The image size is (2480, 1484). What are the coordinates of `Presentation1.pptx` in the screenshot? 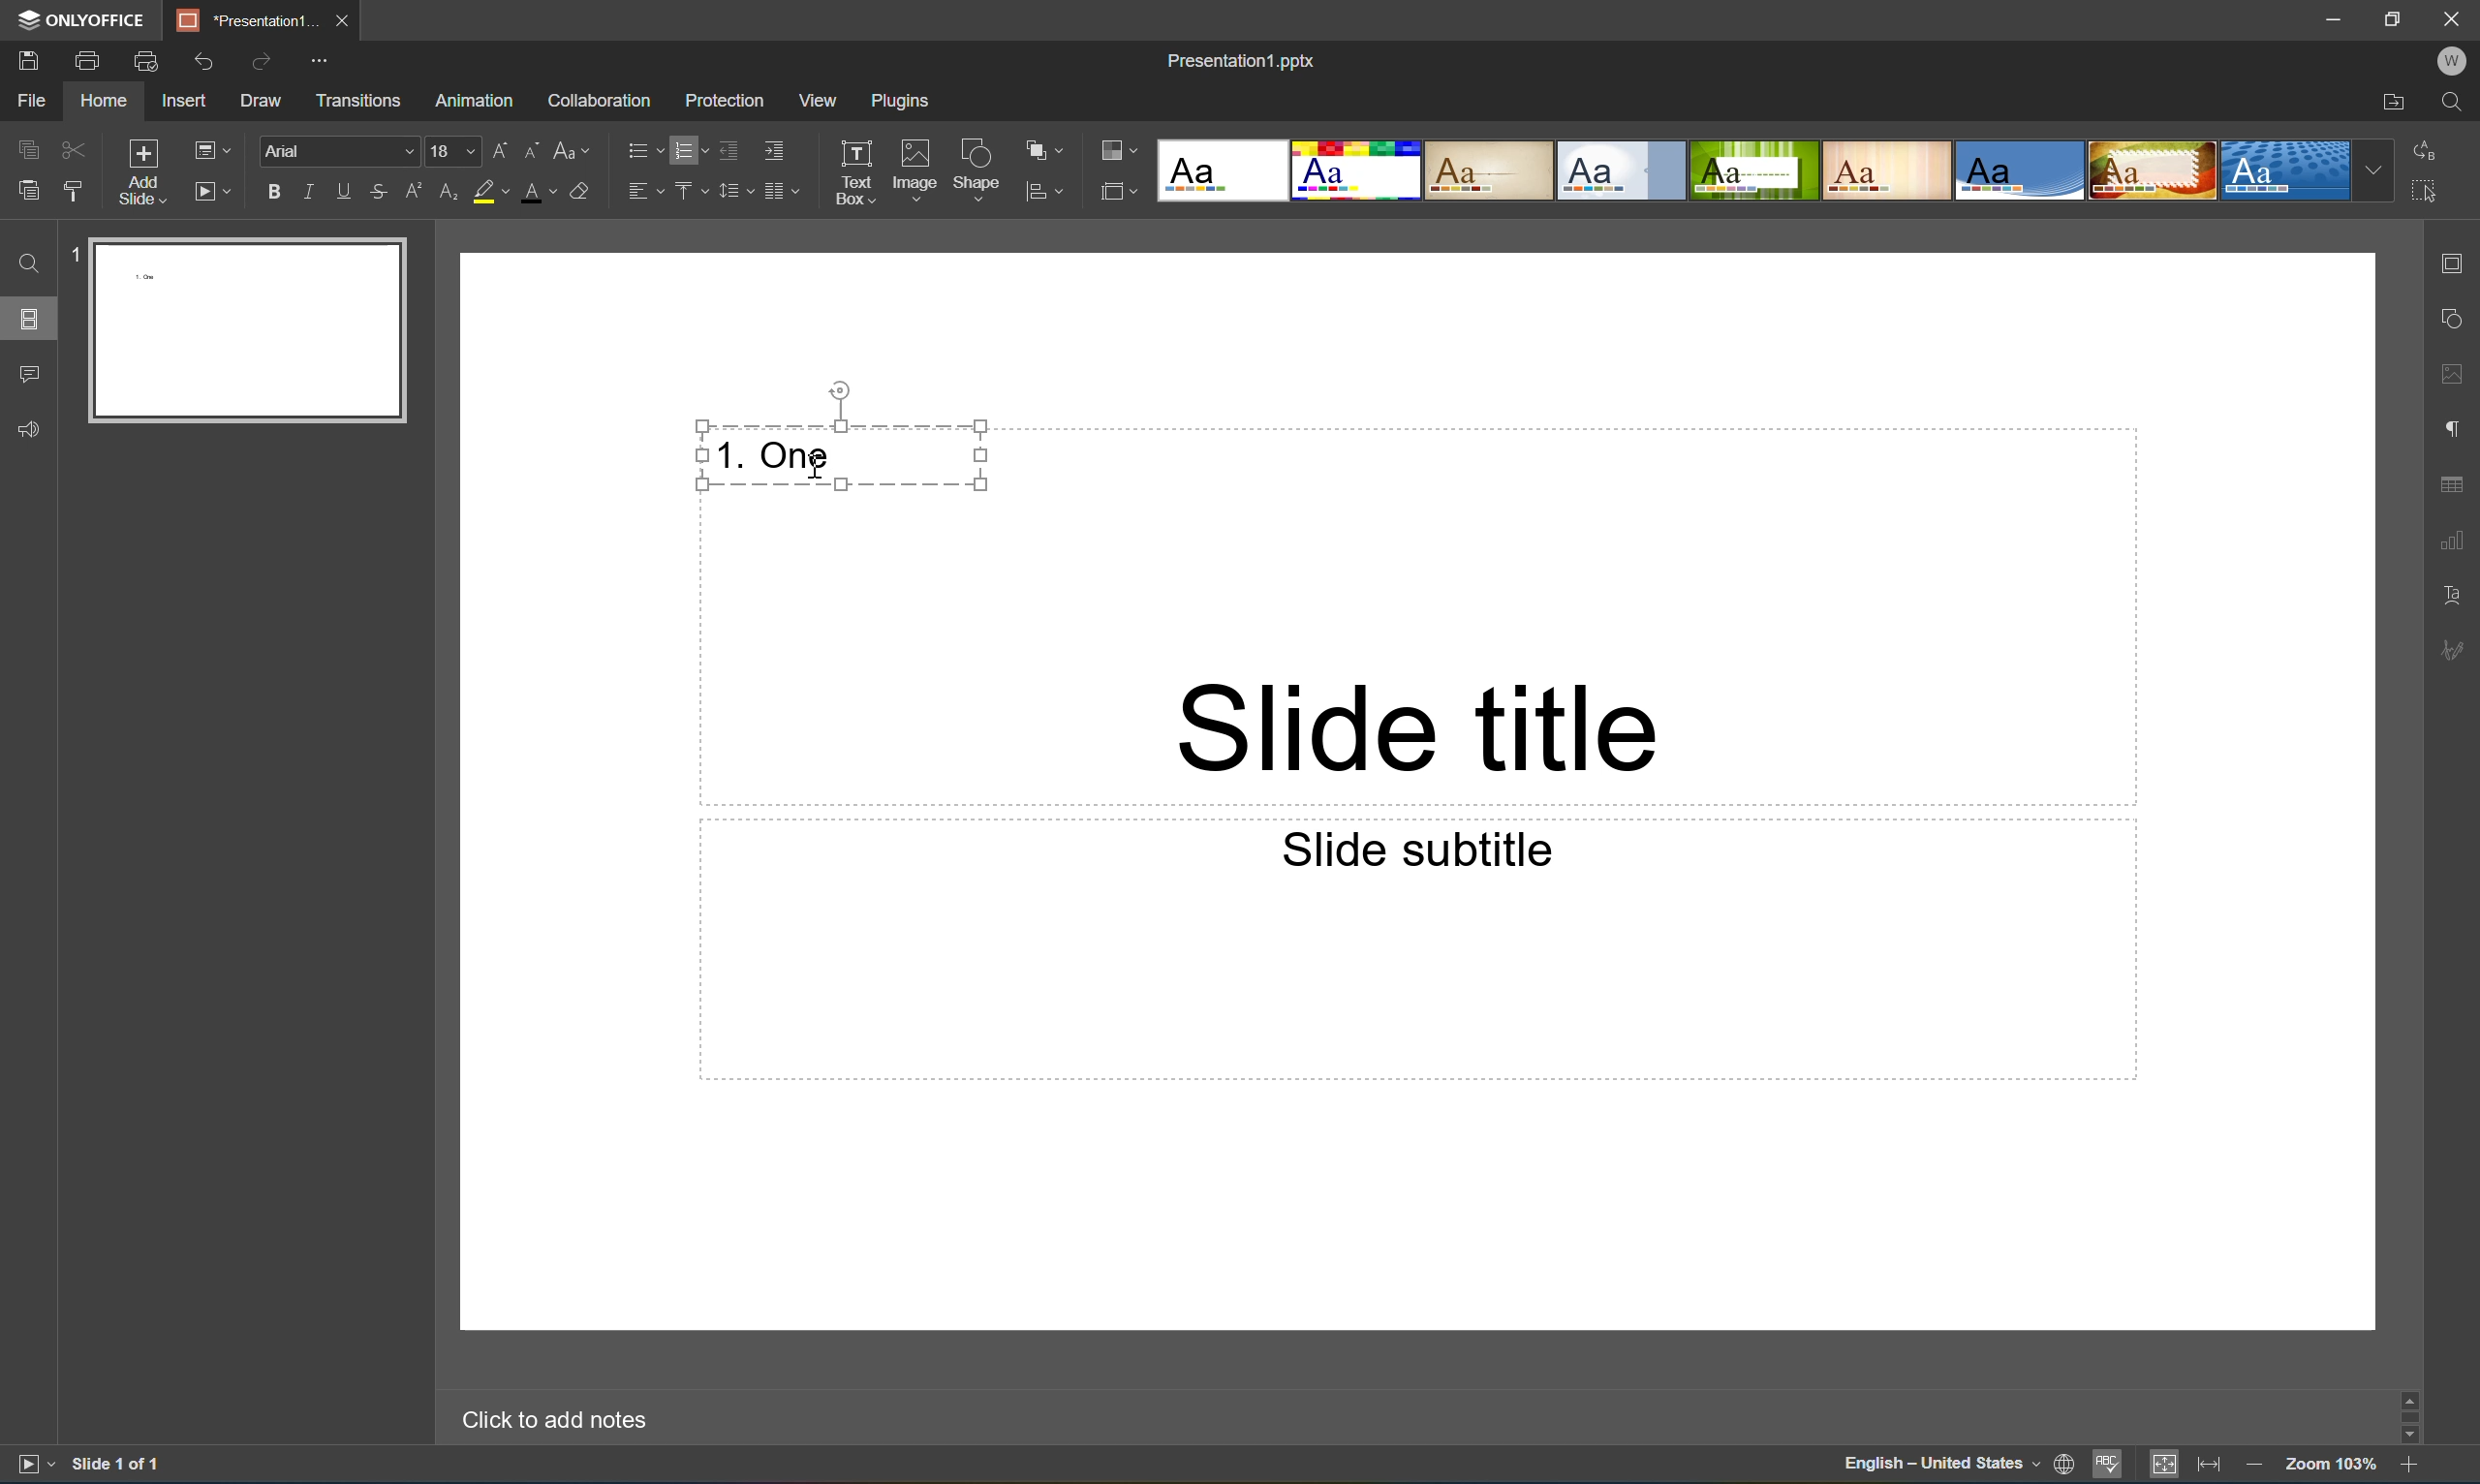 It's located at (1240, 63).